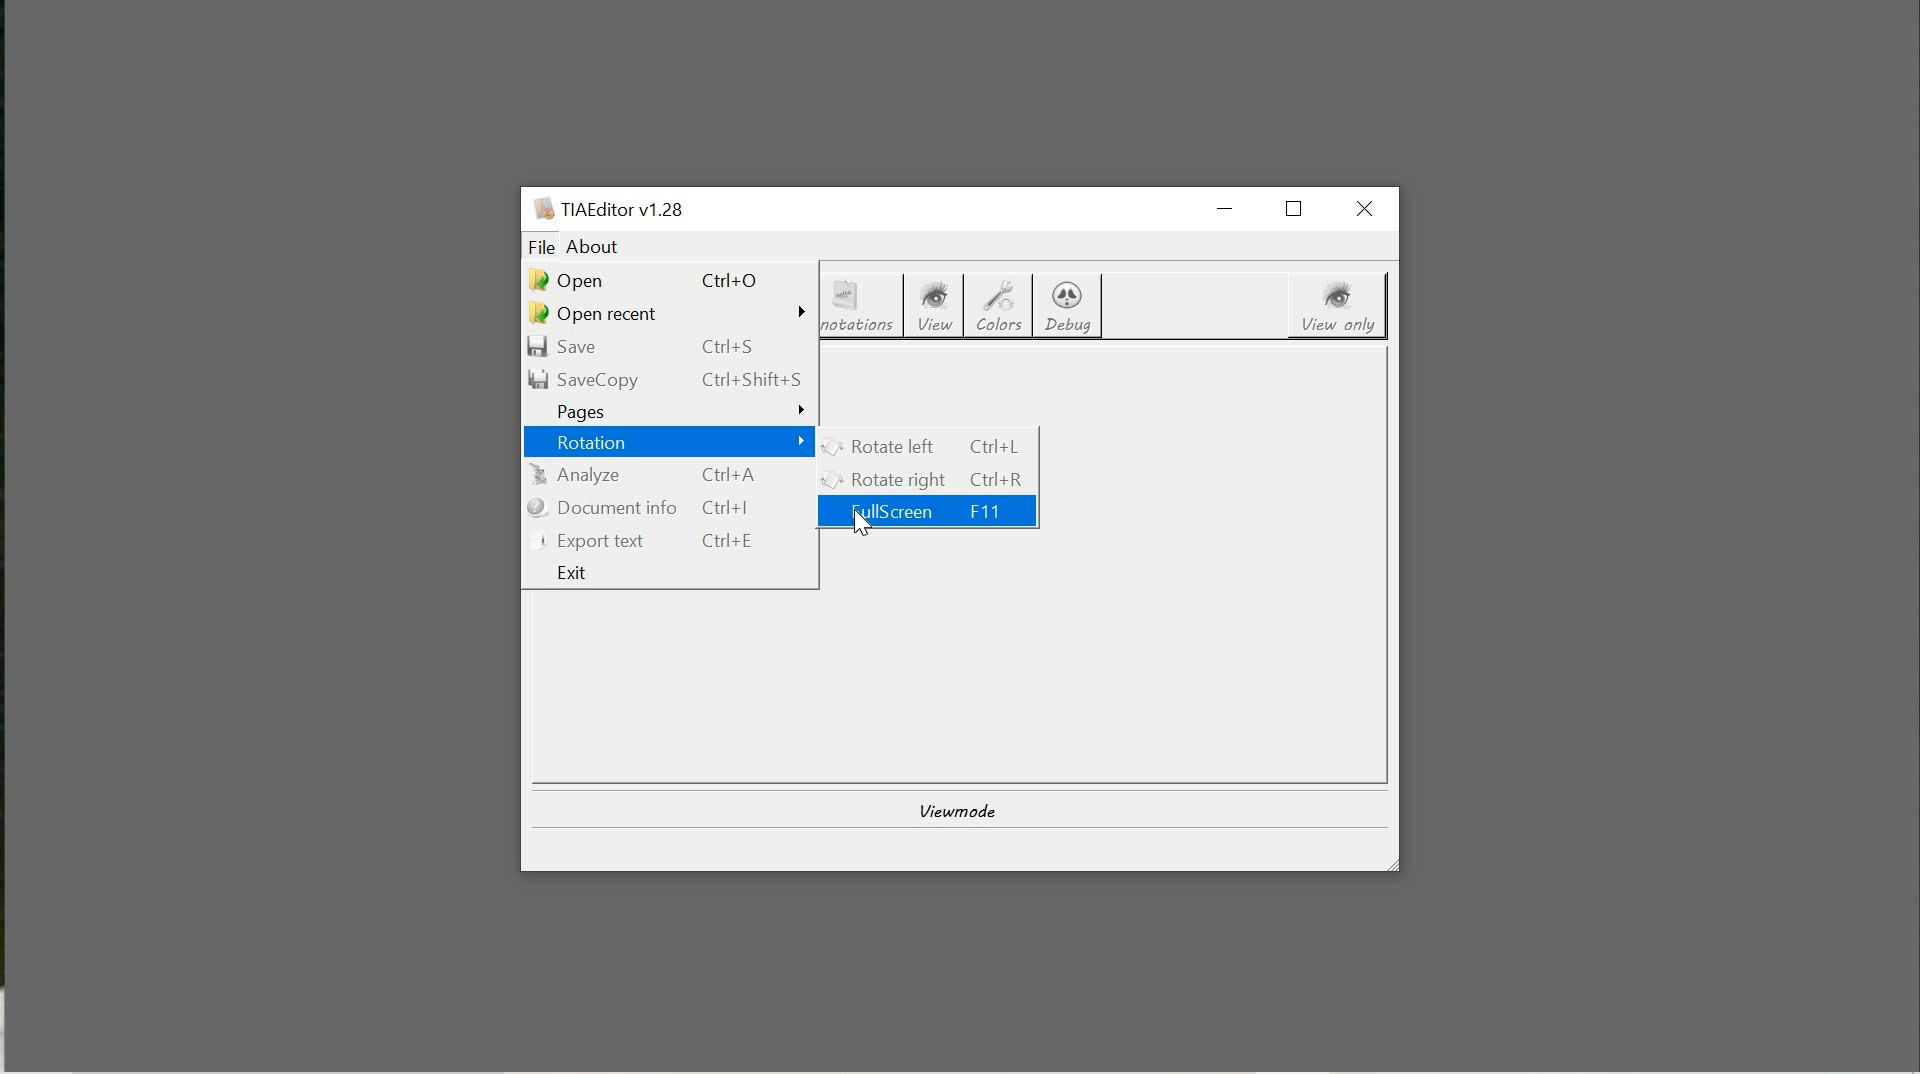 This screenshot has width=1920, height=1074. What do you see at coordinates (671, 410) in the screenshot?
I see `pages` at bounding box center [671, 410].